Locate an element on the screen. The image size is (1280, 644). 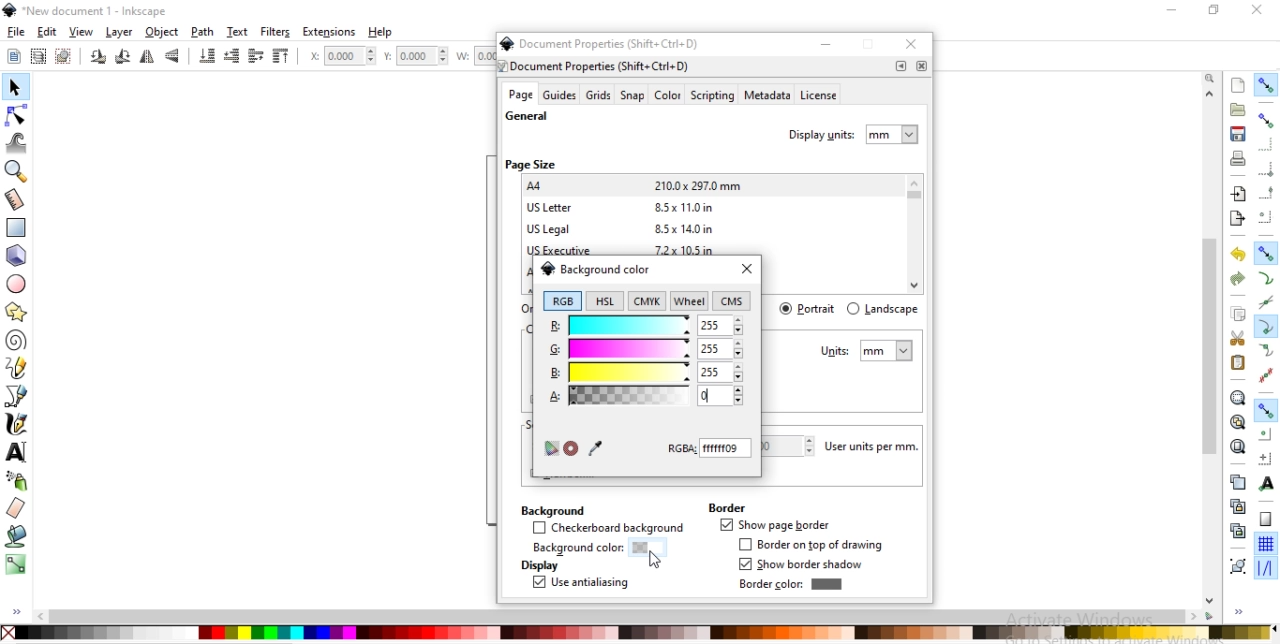
enable snapping is located at coordinates (1265, 85).